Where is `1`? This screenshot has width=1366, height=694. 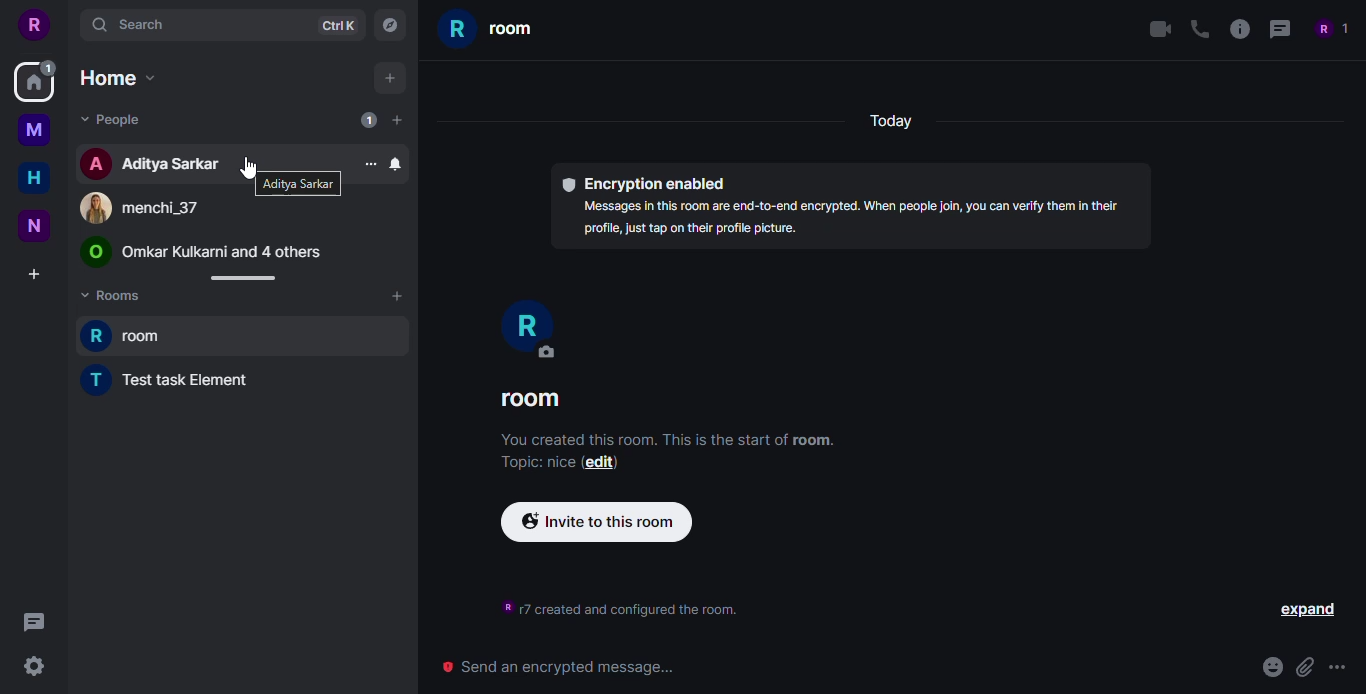 1 is located at coordinates (49, 67).